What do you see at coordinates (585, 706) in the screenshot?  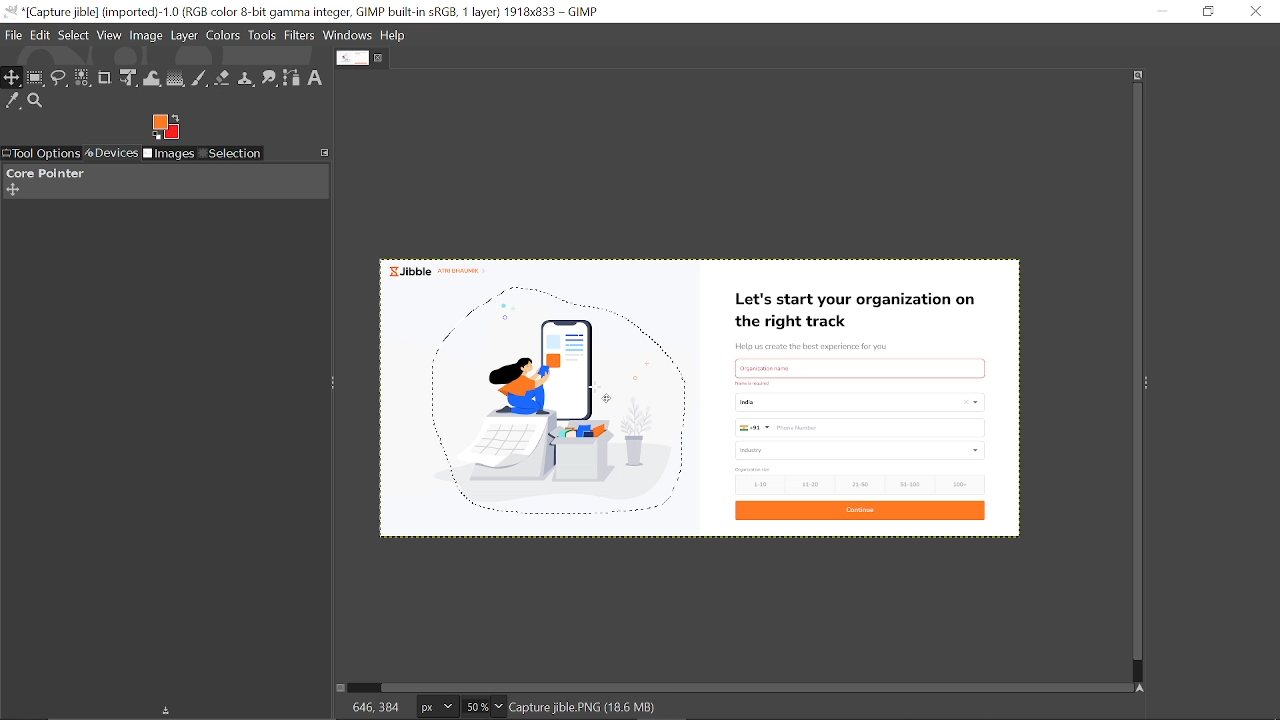 I see `Capture jble.PNG(18.6 MB` at bounding box center [585, 706].